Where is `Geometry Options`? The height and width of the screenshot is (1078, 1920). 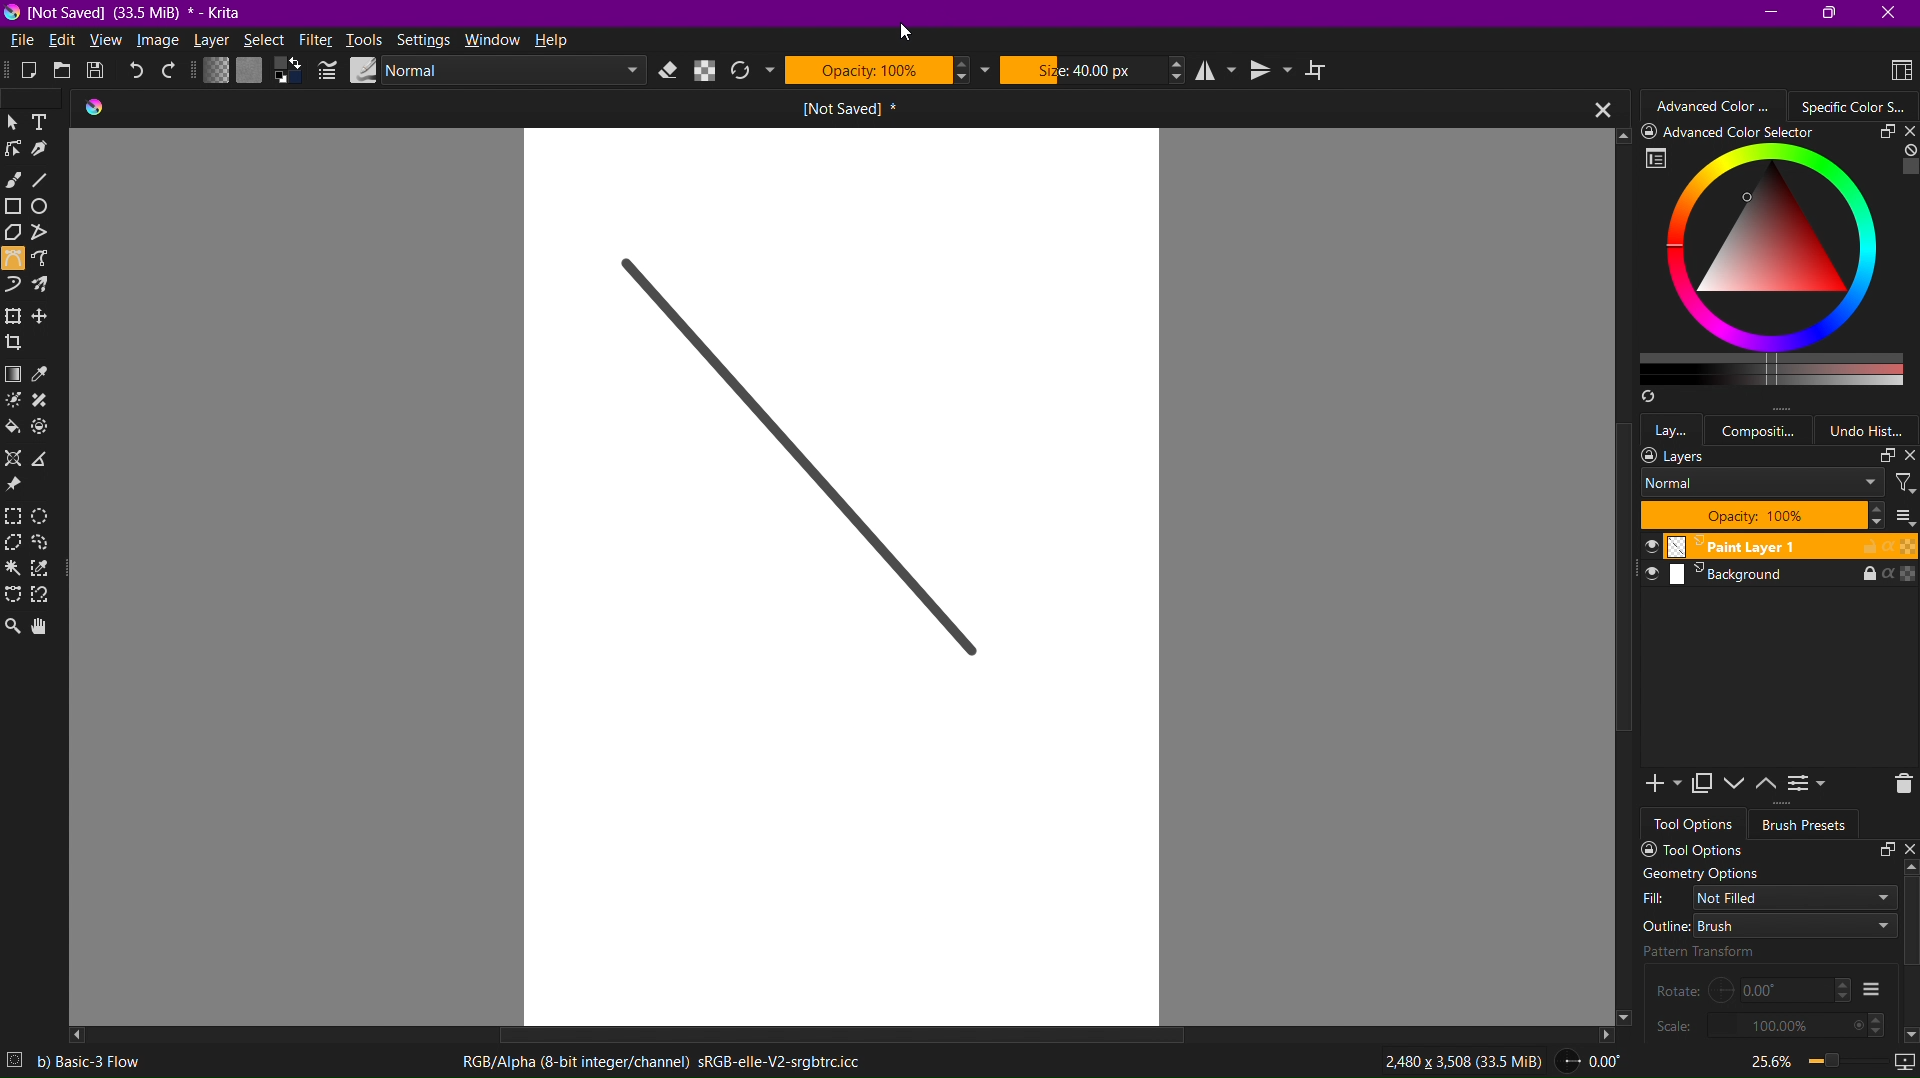 Geometry Options is located at coordinates (1700, 874).